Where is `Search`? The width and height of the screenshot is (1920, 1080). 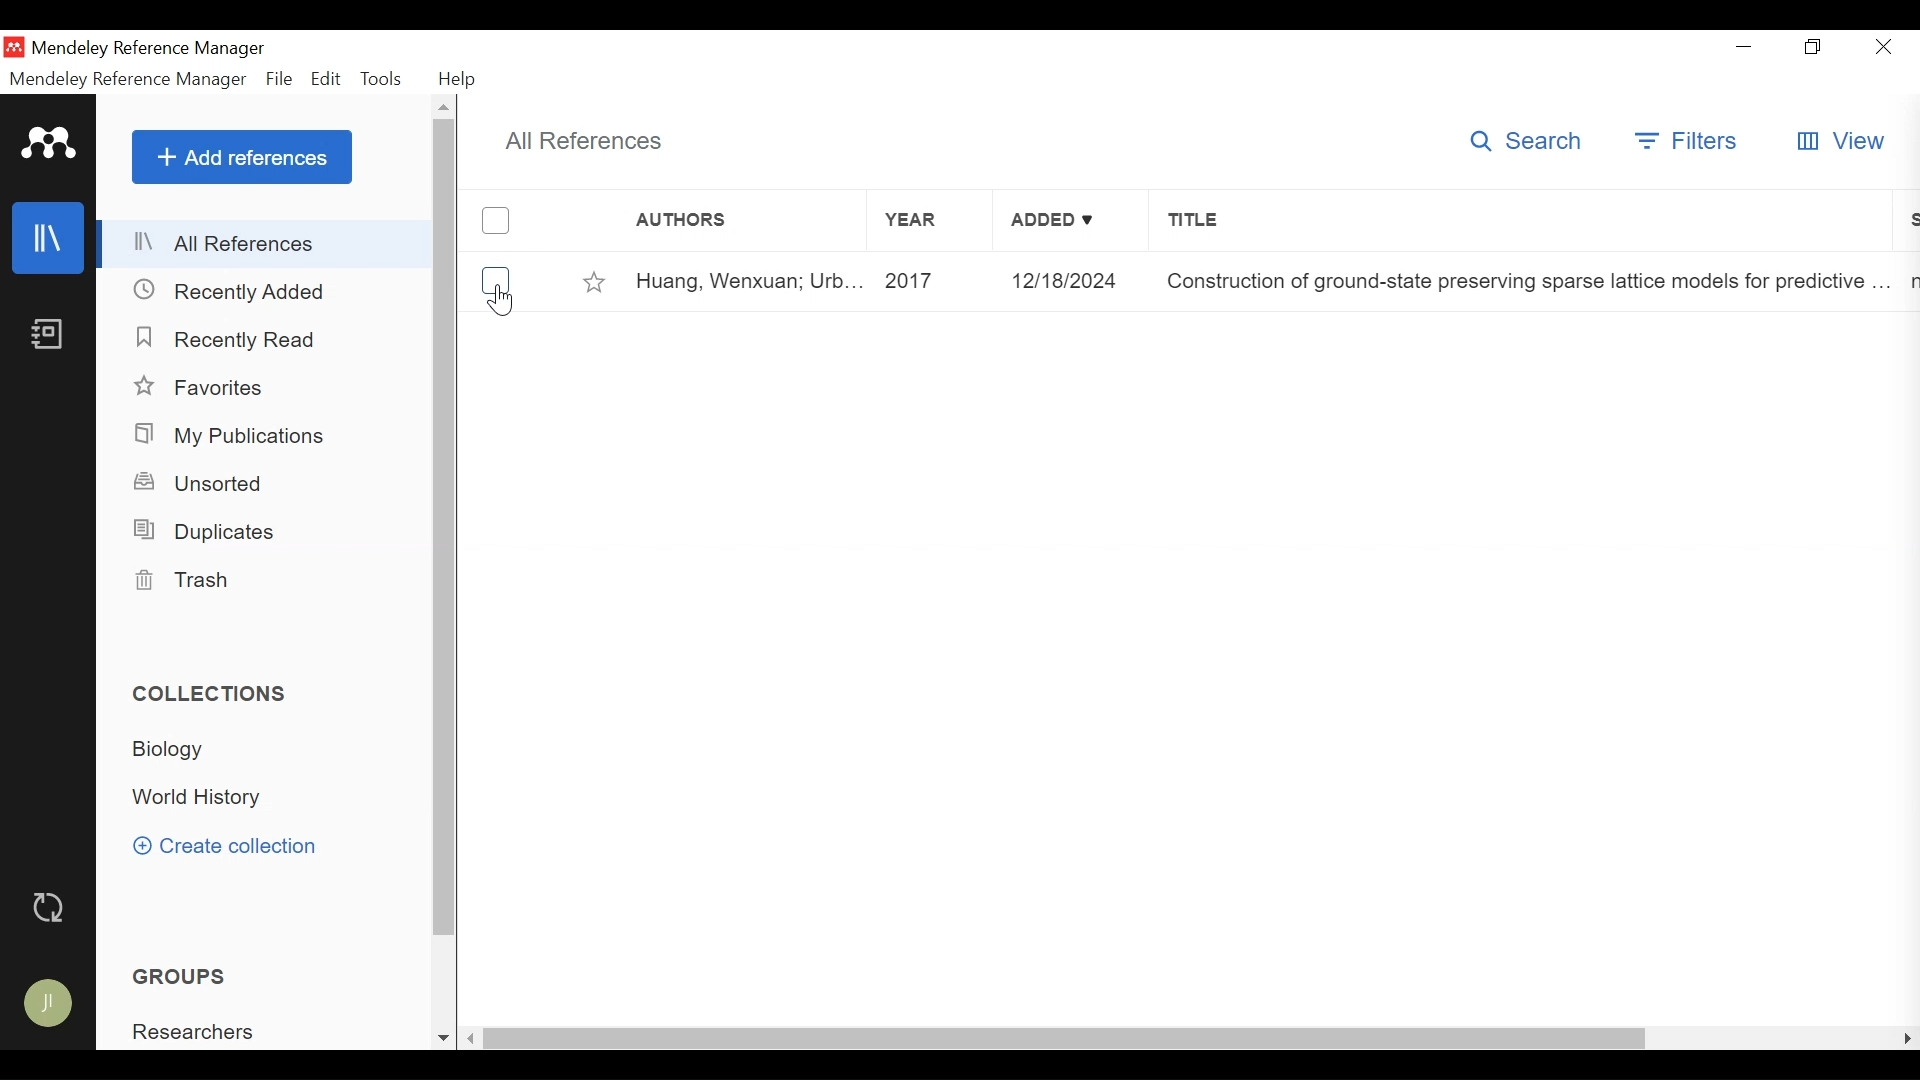
Search is located at coordinates (1525, 144).